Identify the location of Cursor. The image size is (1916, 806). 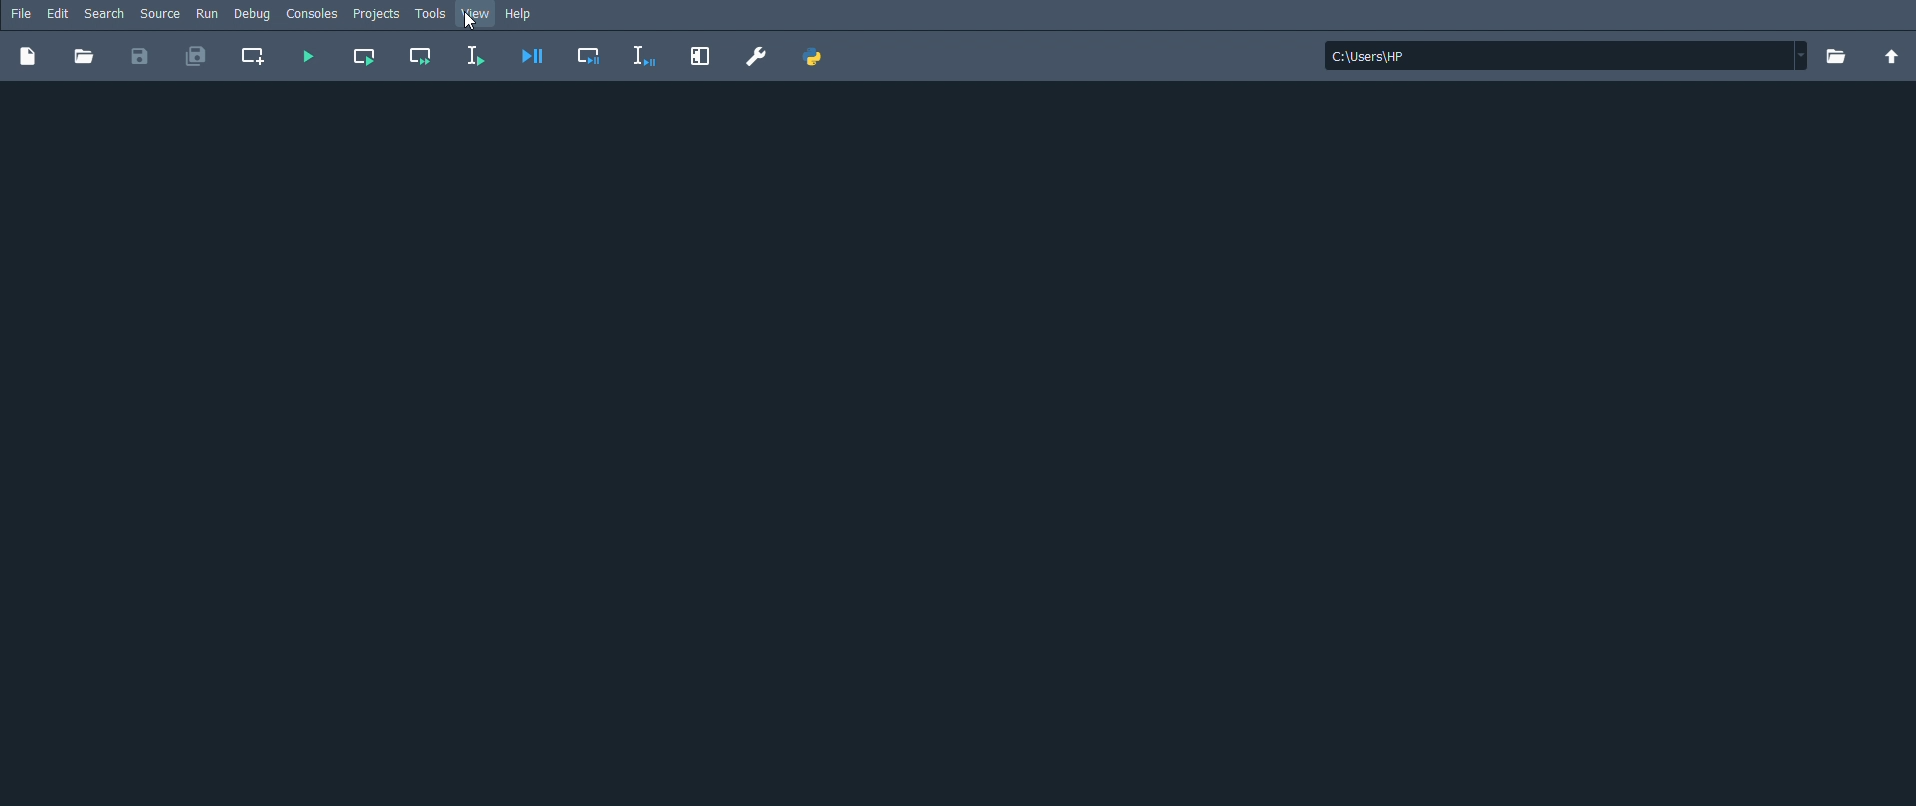
(471, 22).